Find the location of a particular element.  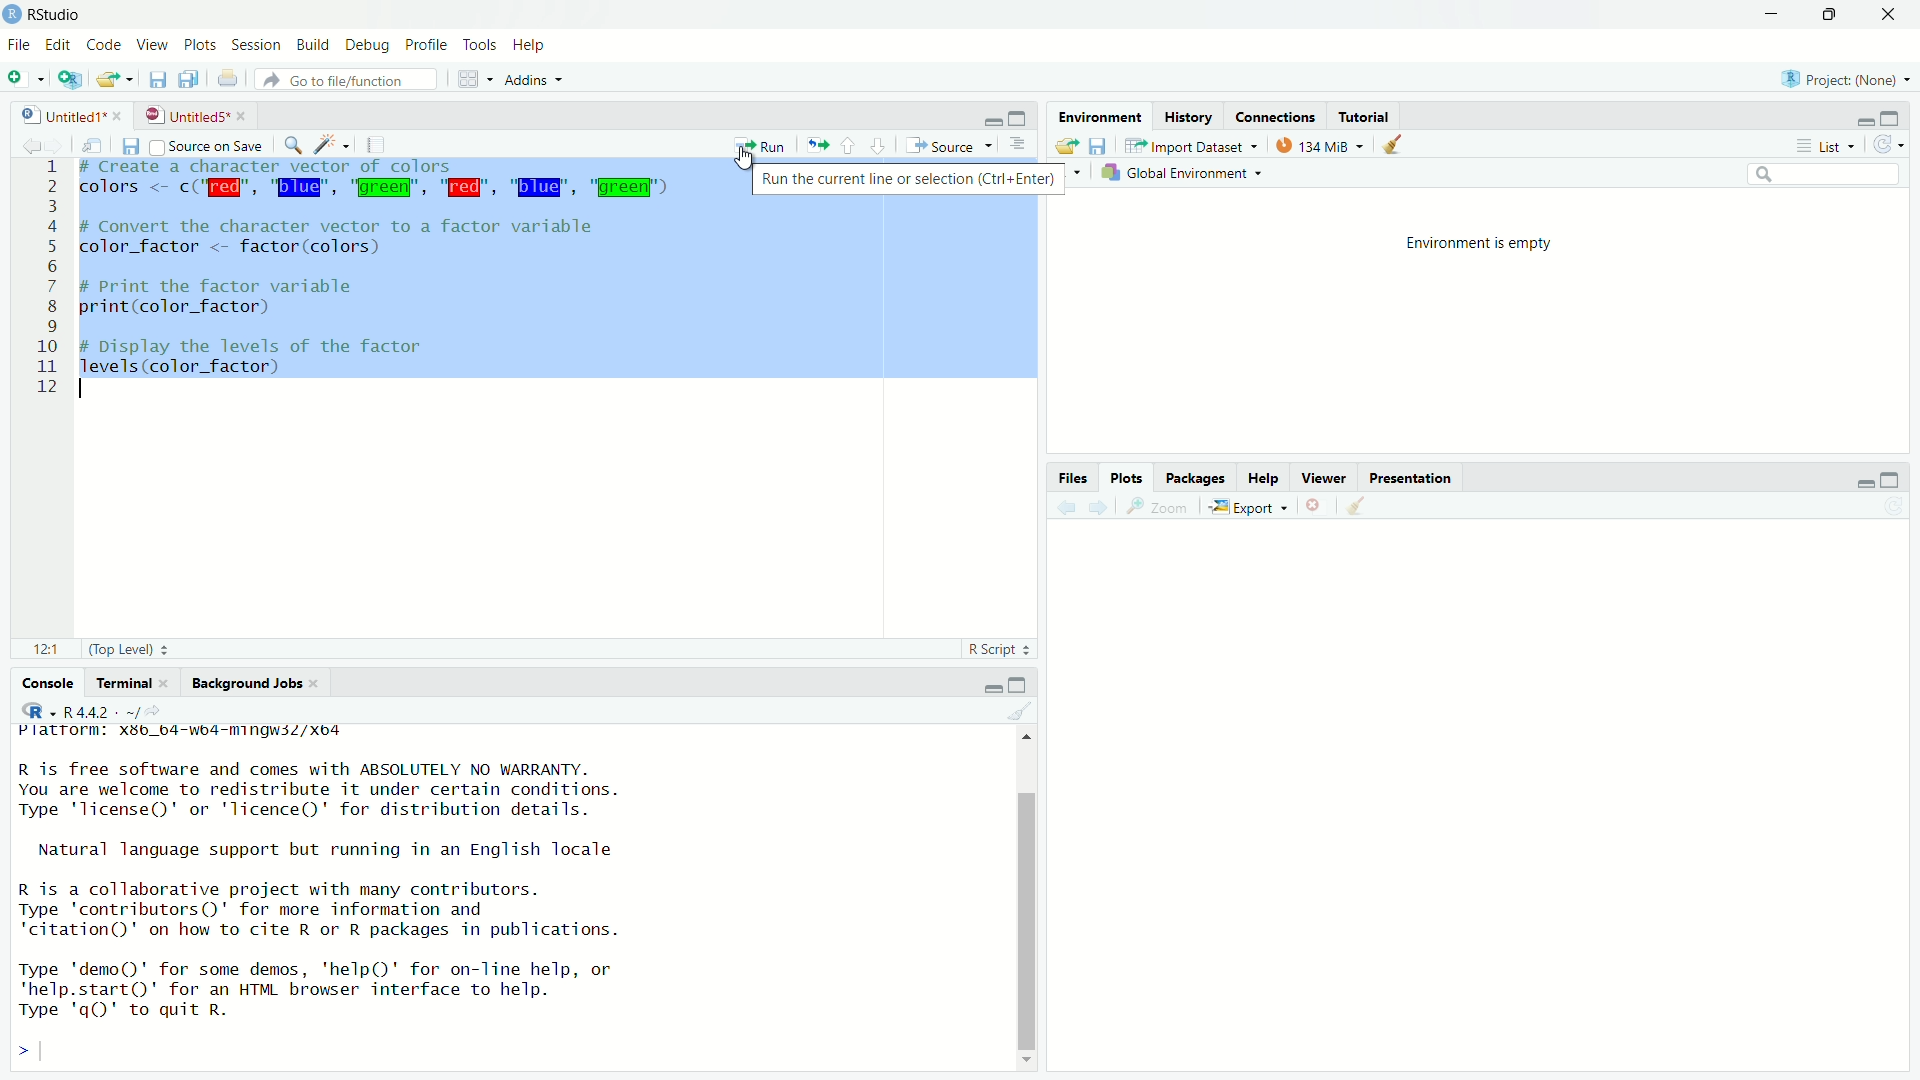

Environment is empty is located at coordinates (1480, 241).